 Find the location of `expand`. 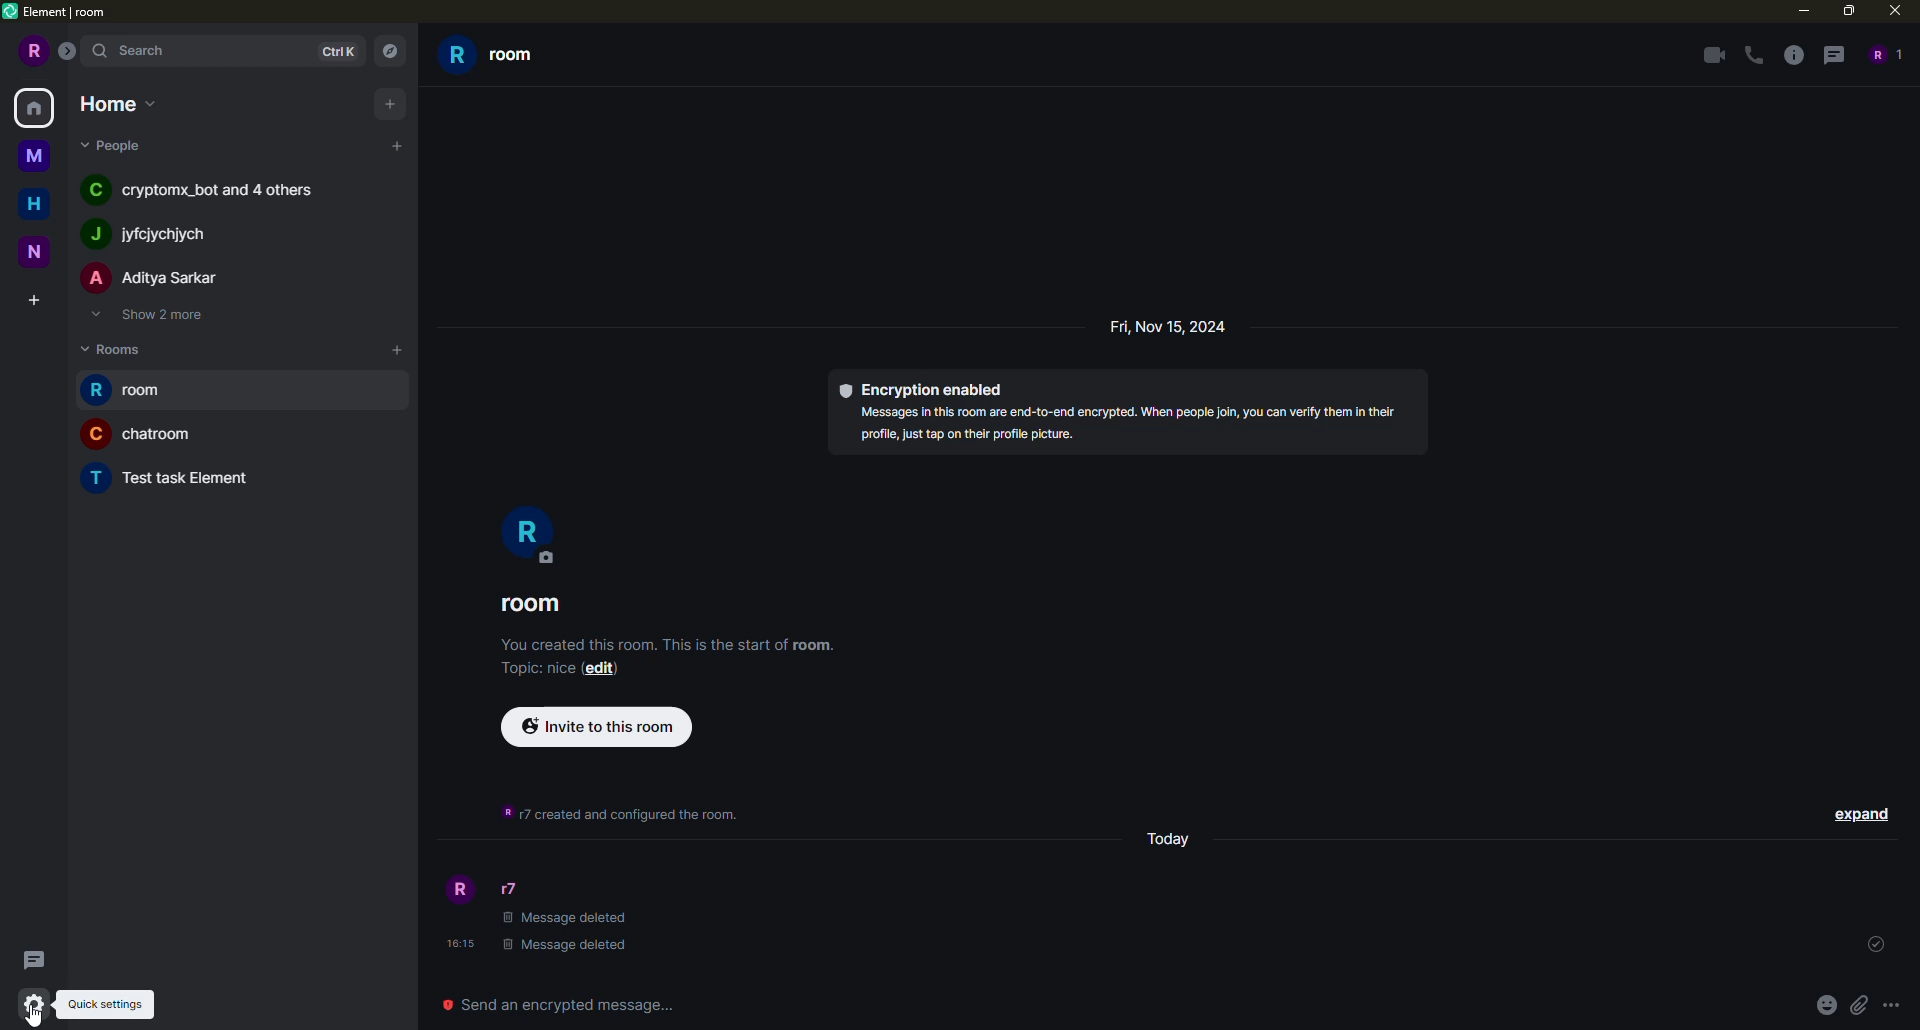

expand is located at coordinates (72, 52).